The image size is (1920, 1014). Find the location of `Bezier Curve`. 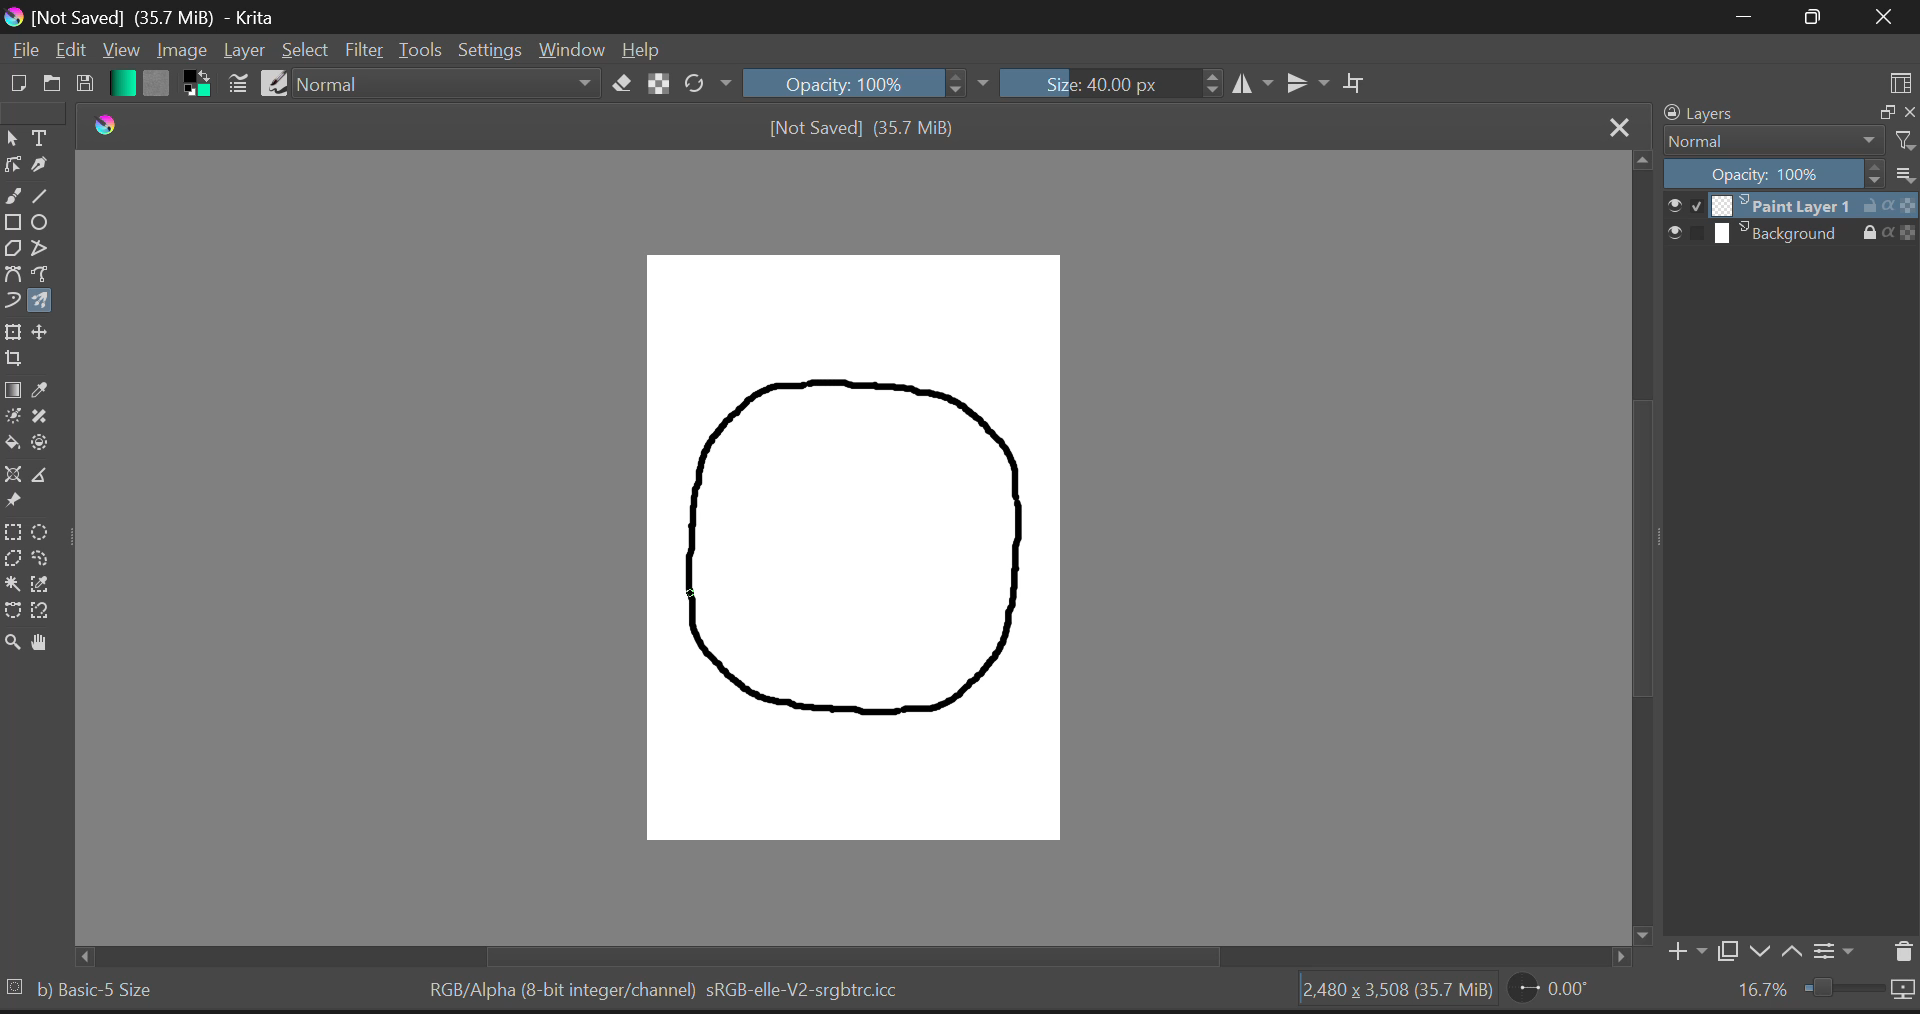

Bezier Curve is located at coordinates (13, 274).